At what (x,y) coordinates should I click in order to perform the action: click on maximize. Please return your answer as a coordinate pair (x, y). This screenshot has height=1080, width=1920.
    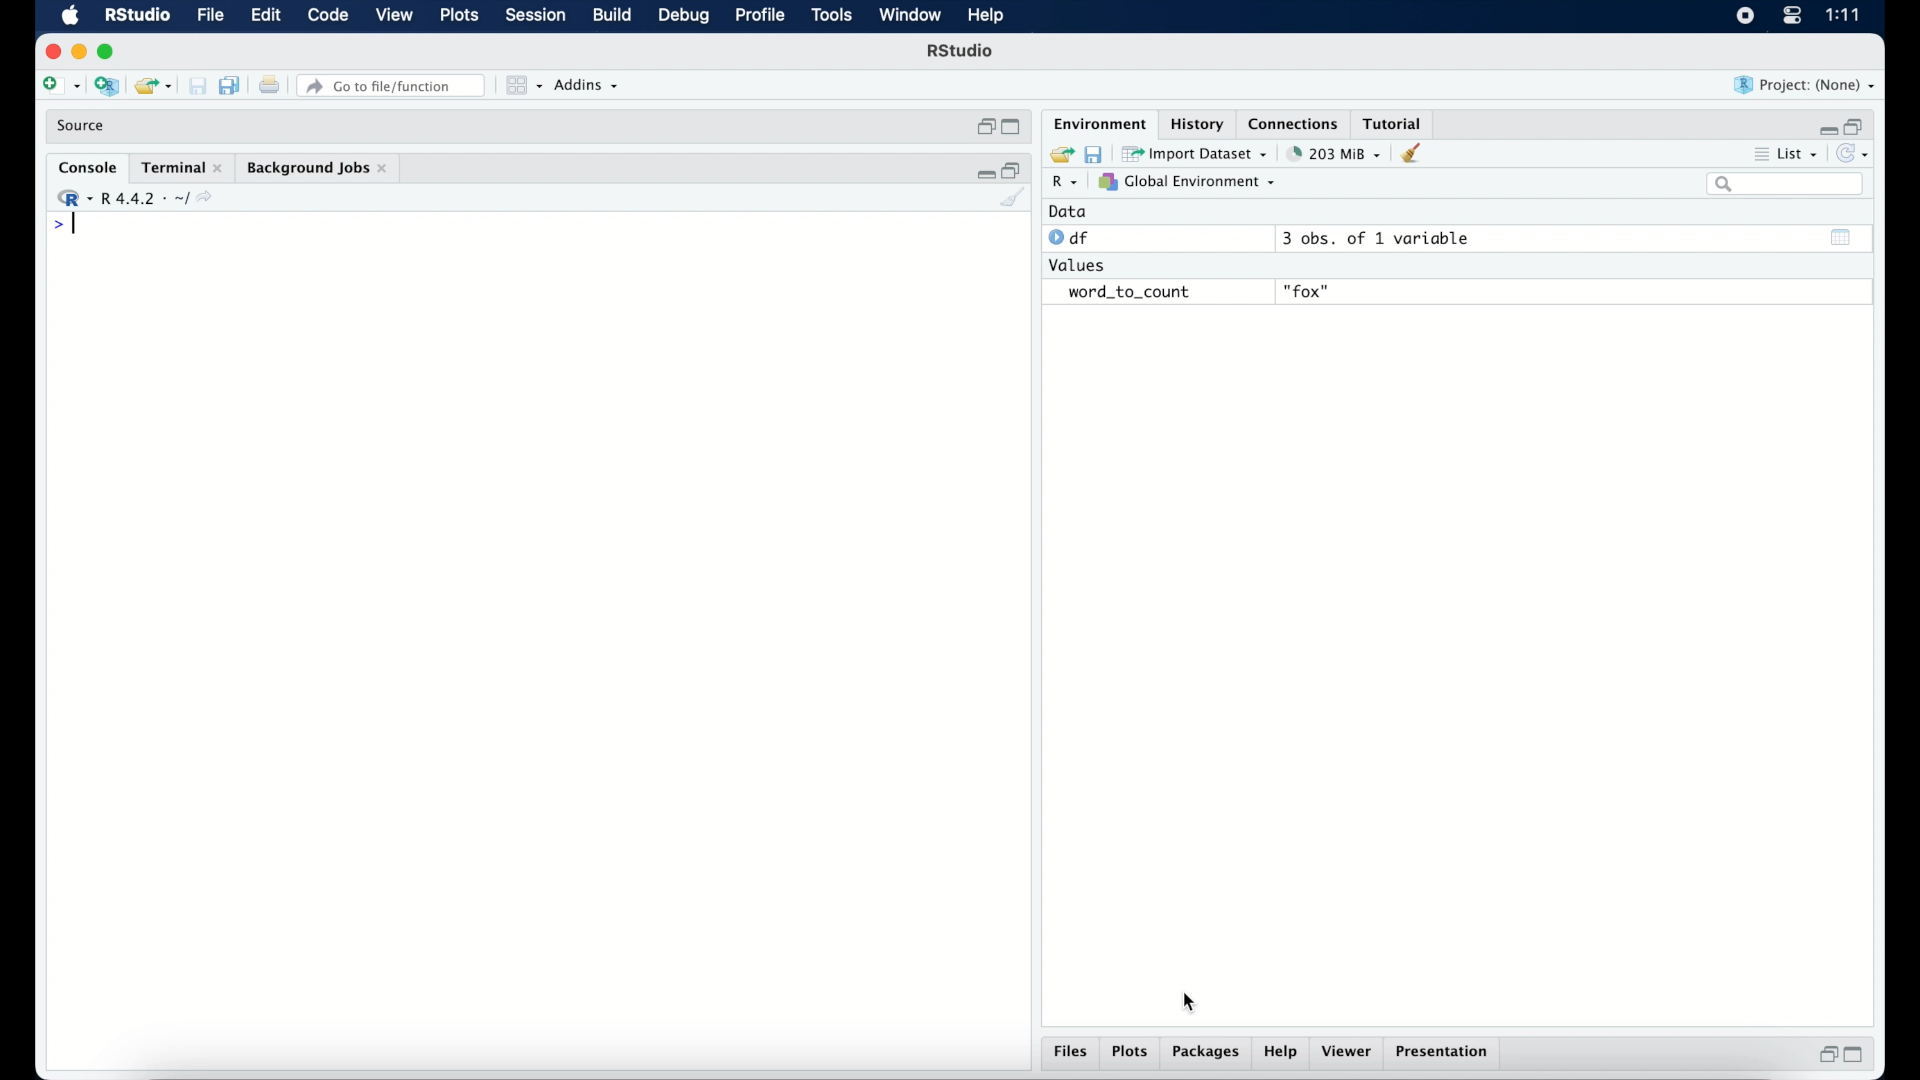
    Looking at the image, I should click on (1858, 1055).